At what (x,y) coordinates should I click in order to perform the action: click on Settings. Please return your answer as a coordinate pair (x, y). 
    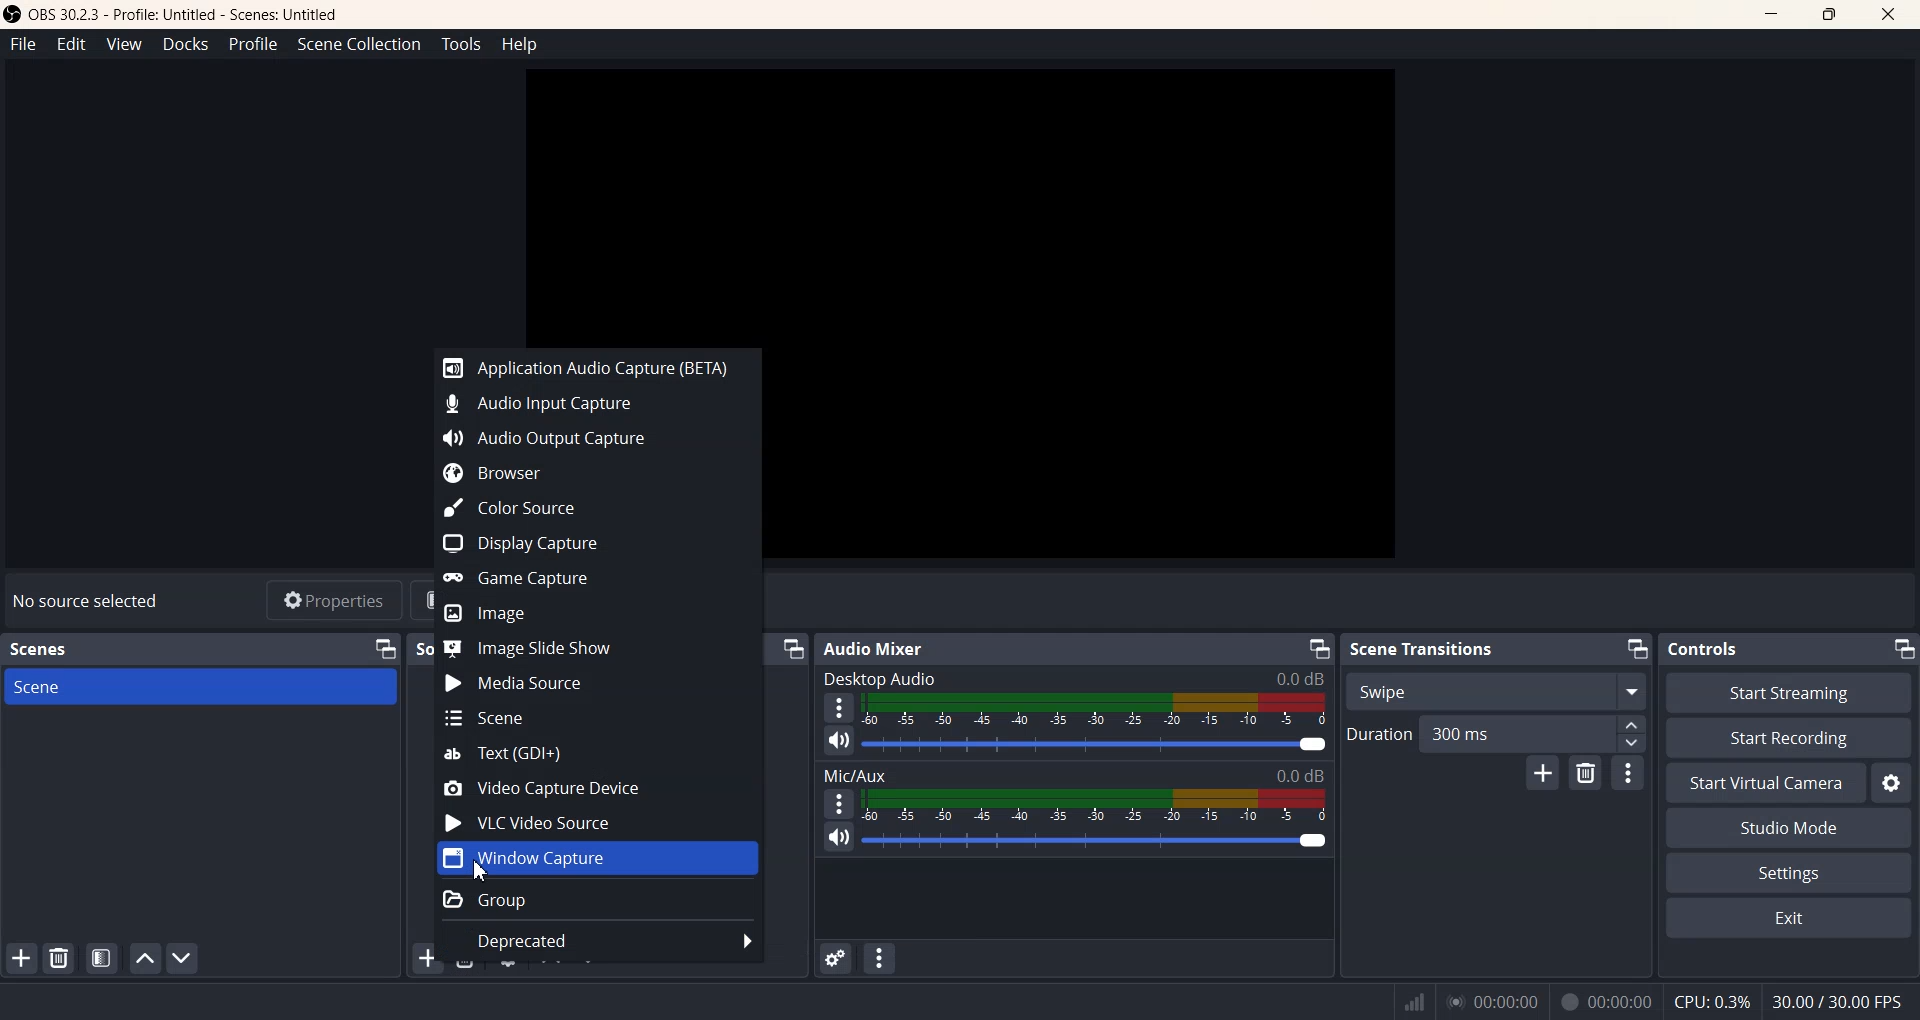
    Looking at the image, I should click on (1788, 874).